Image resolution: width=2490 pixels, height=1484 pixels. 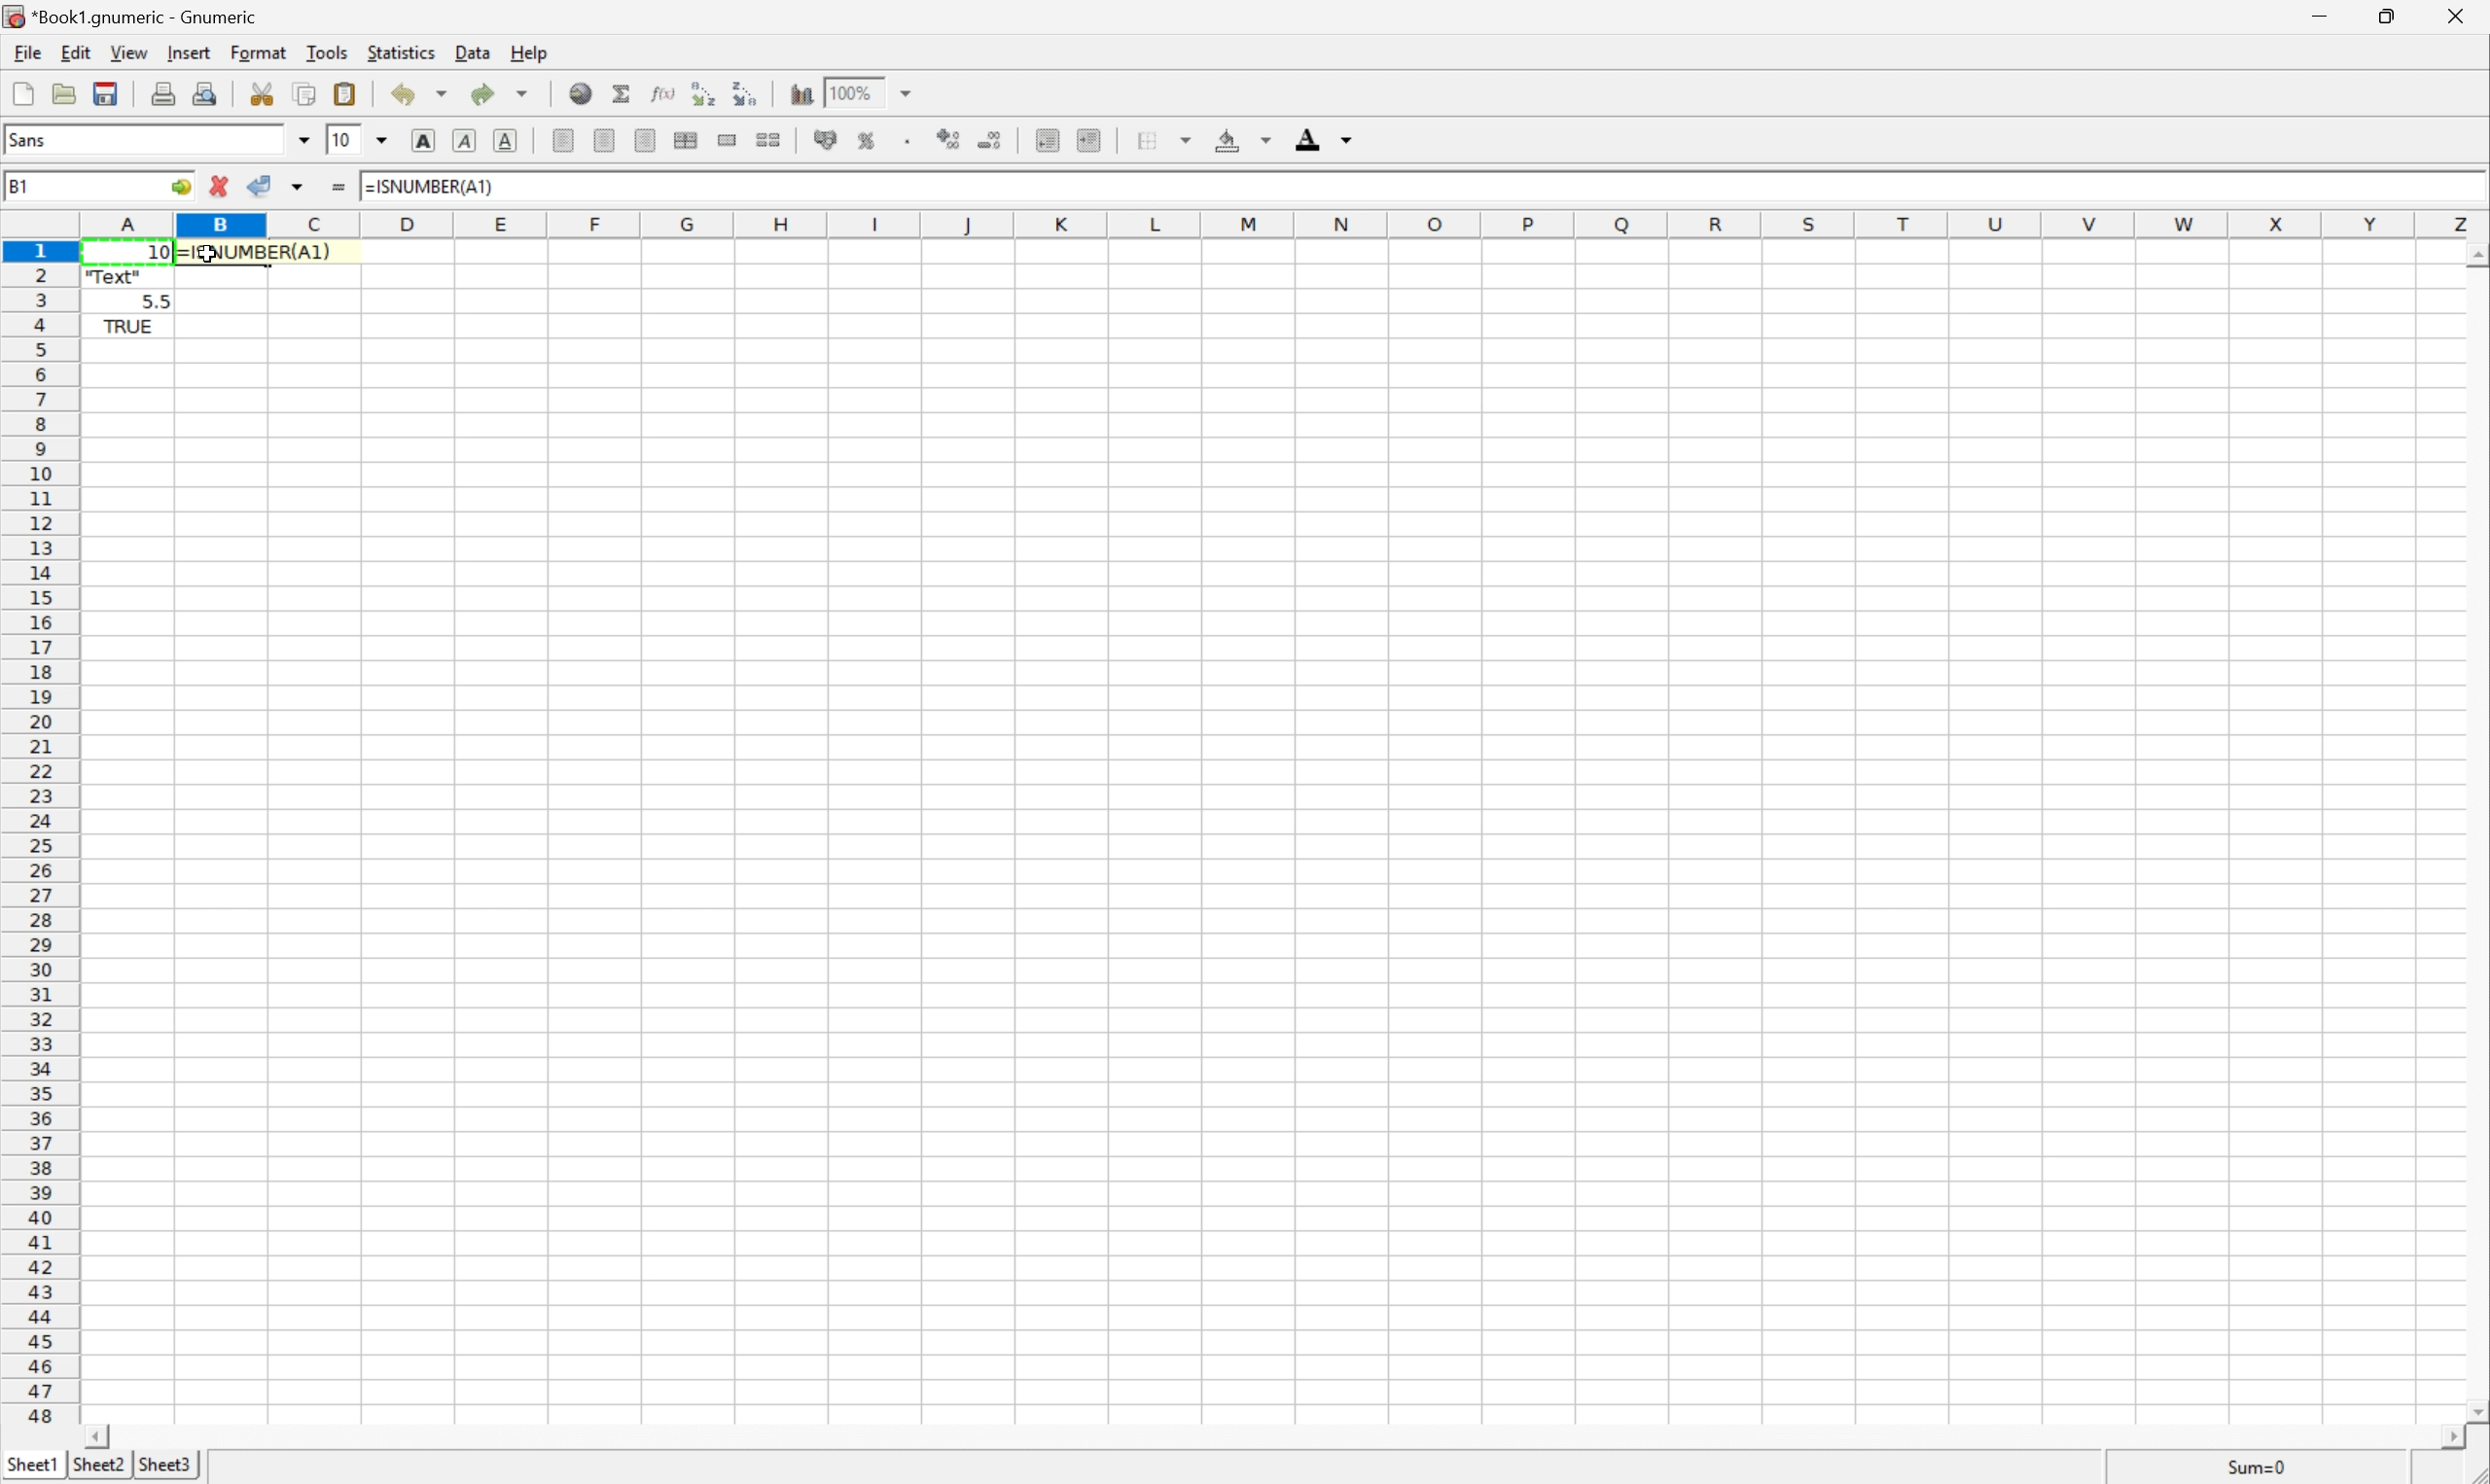 What do you see at coordinates (564, 138) in the screenshot?
I see `Align Left` at bounding box center [564, 138].